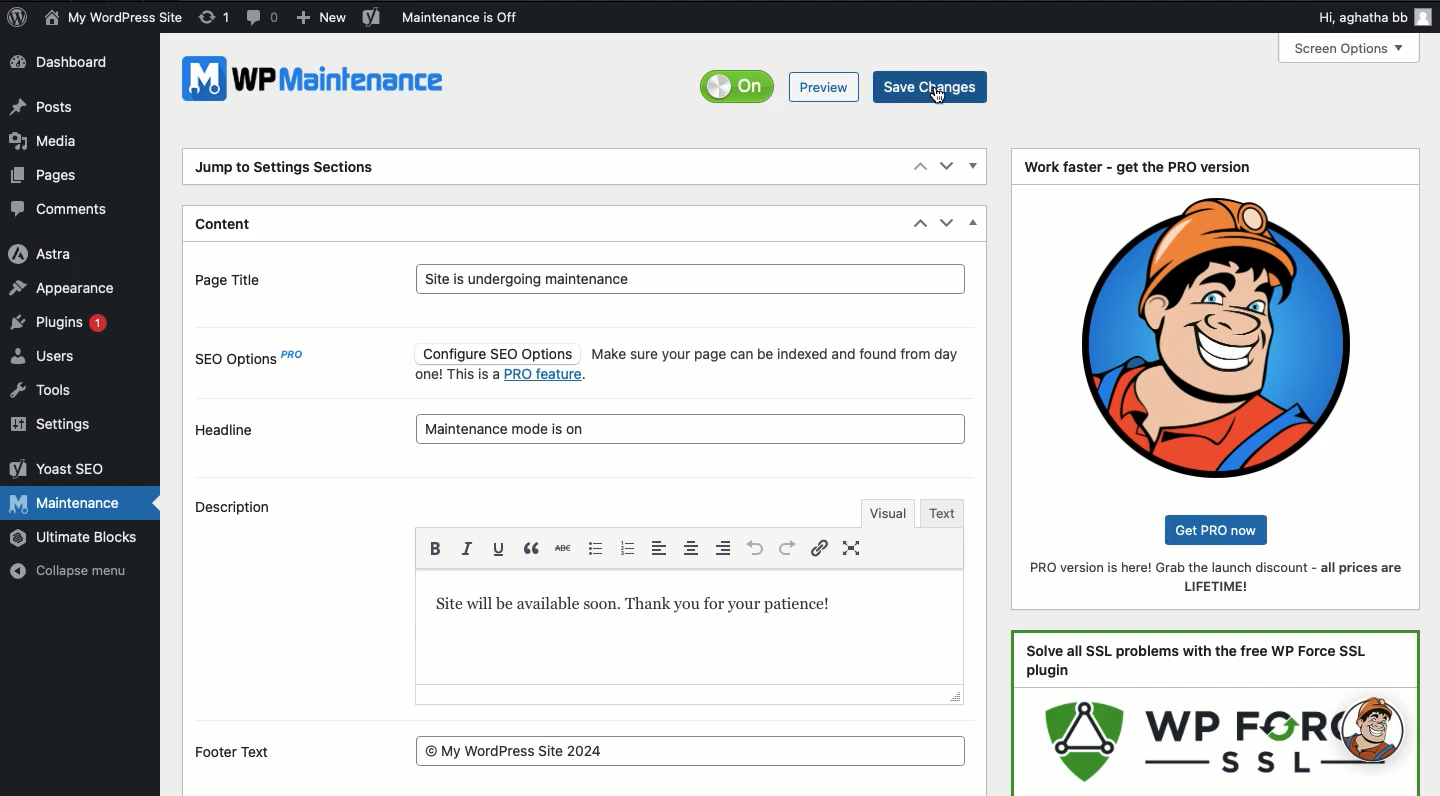 Image resolution: width=1440 pixels, height=796 pixels. What do you see at coordinates (42, 357) in the screenshot?
I see `Users` at bounding box center [42, 357].